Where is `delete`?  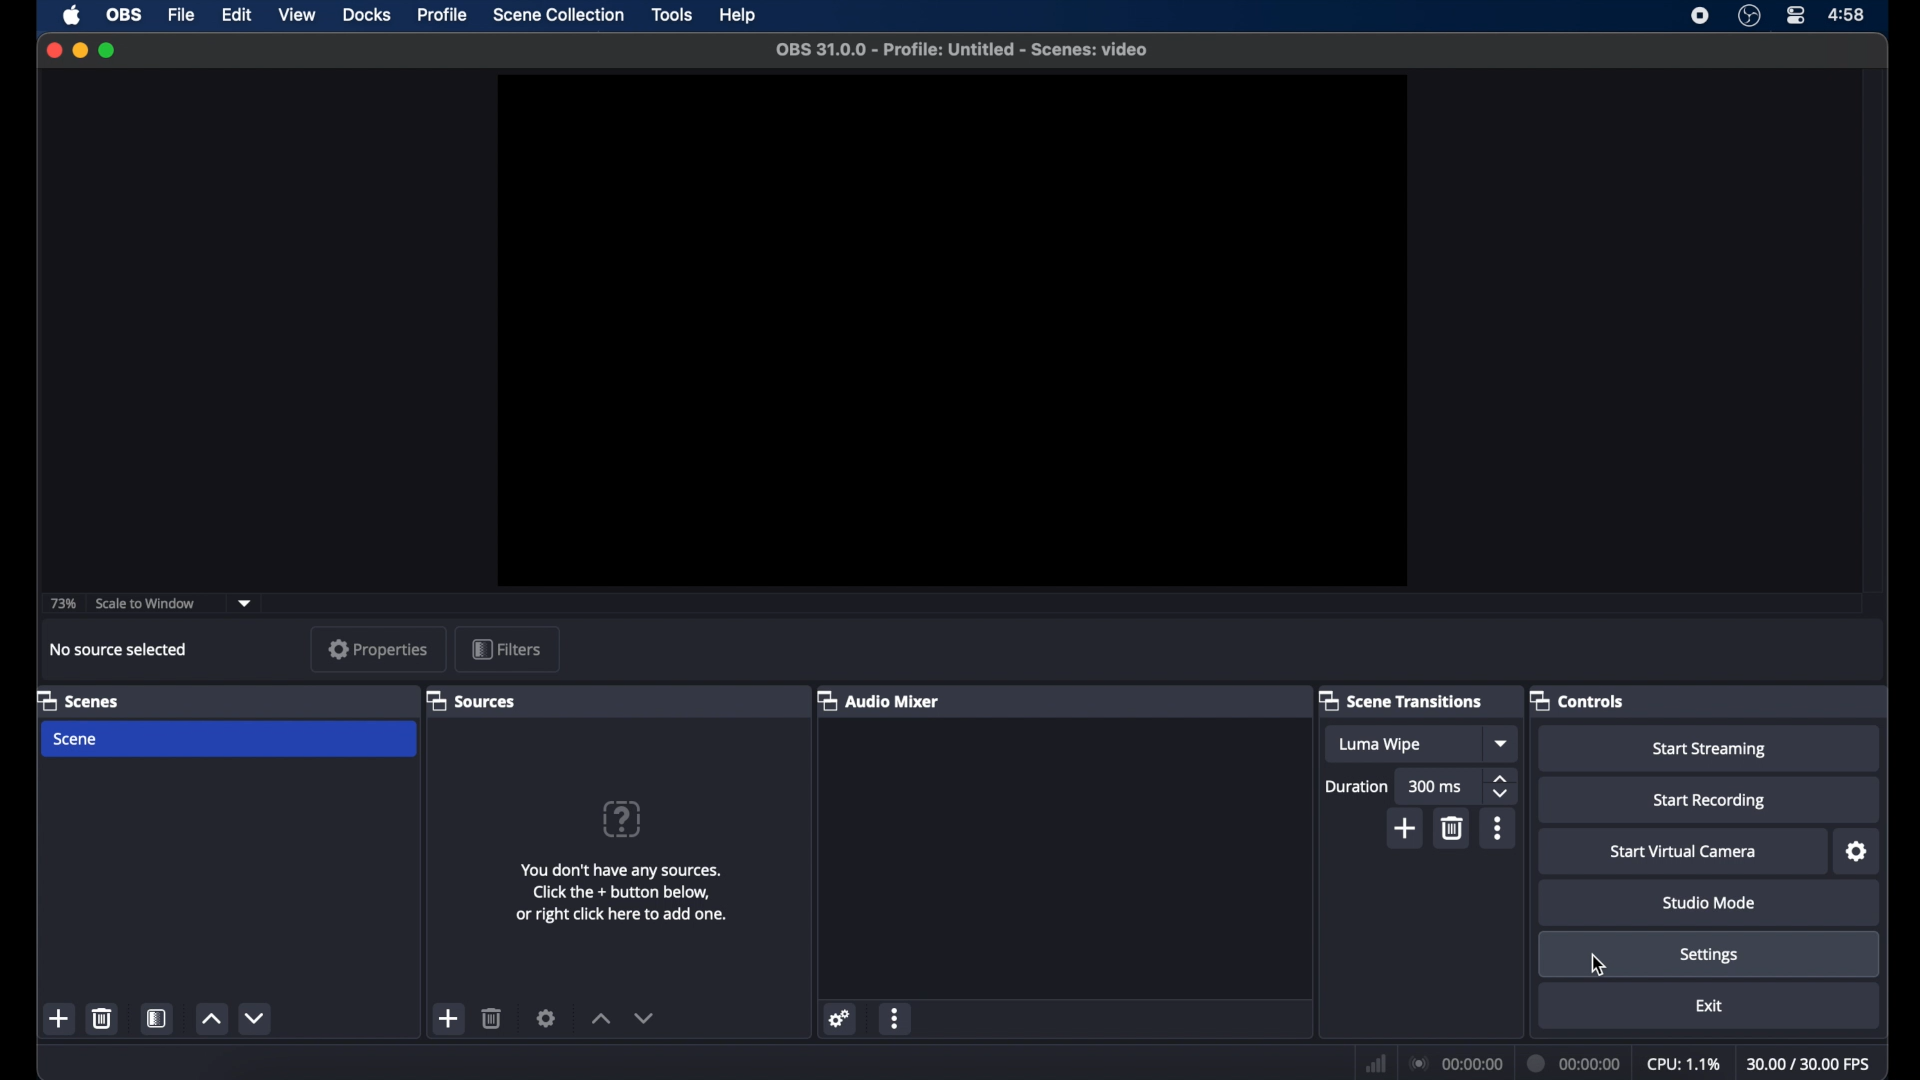 delete is located at coordinates (492, 1018).